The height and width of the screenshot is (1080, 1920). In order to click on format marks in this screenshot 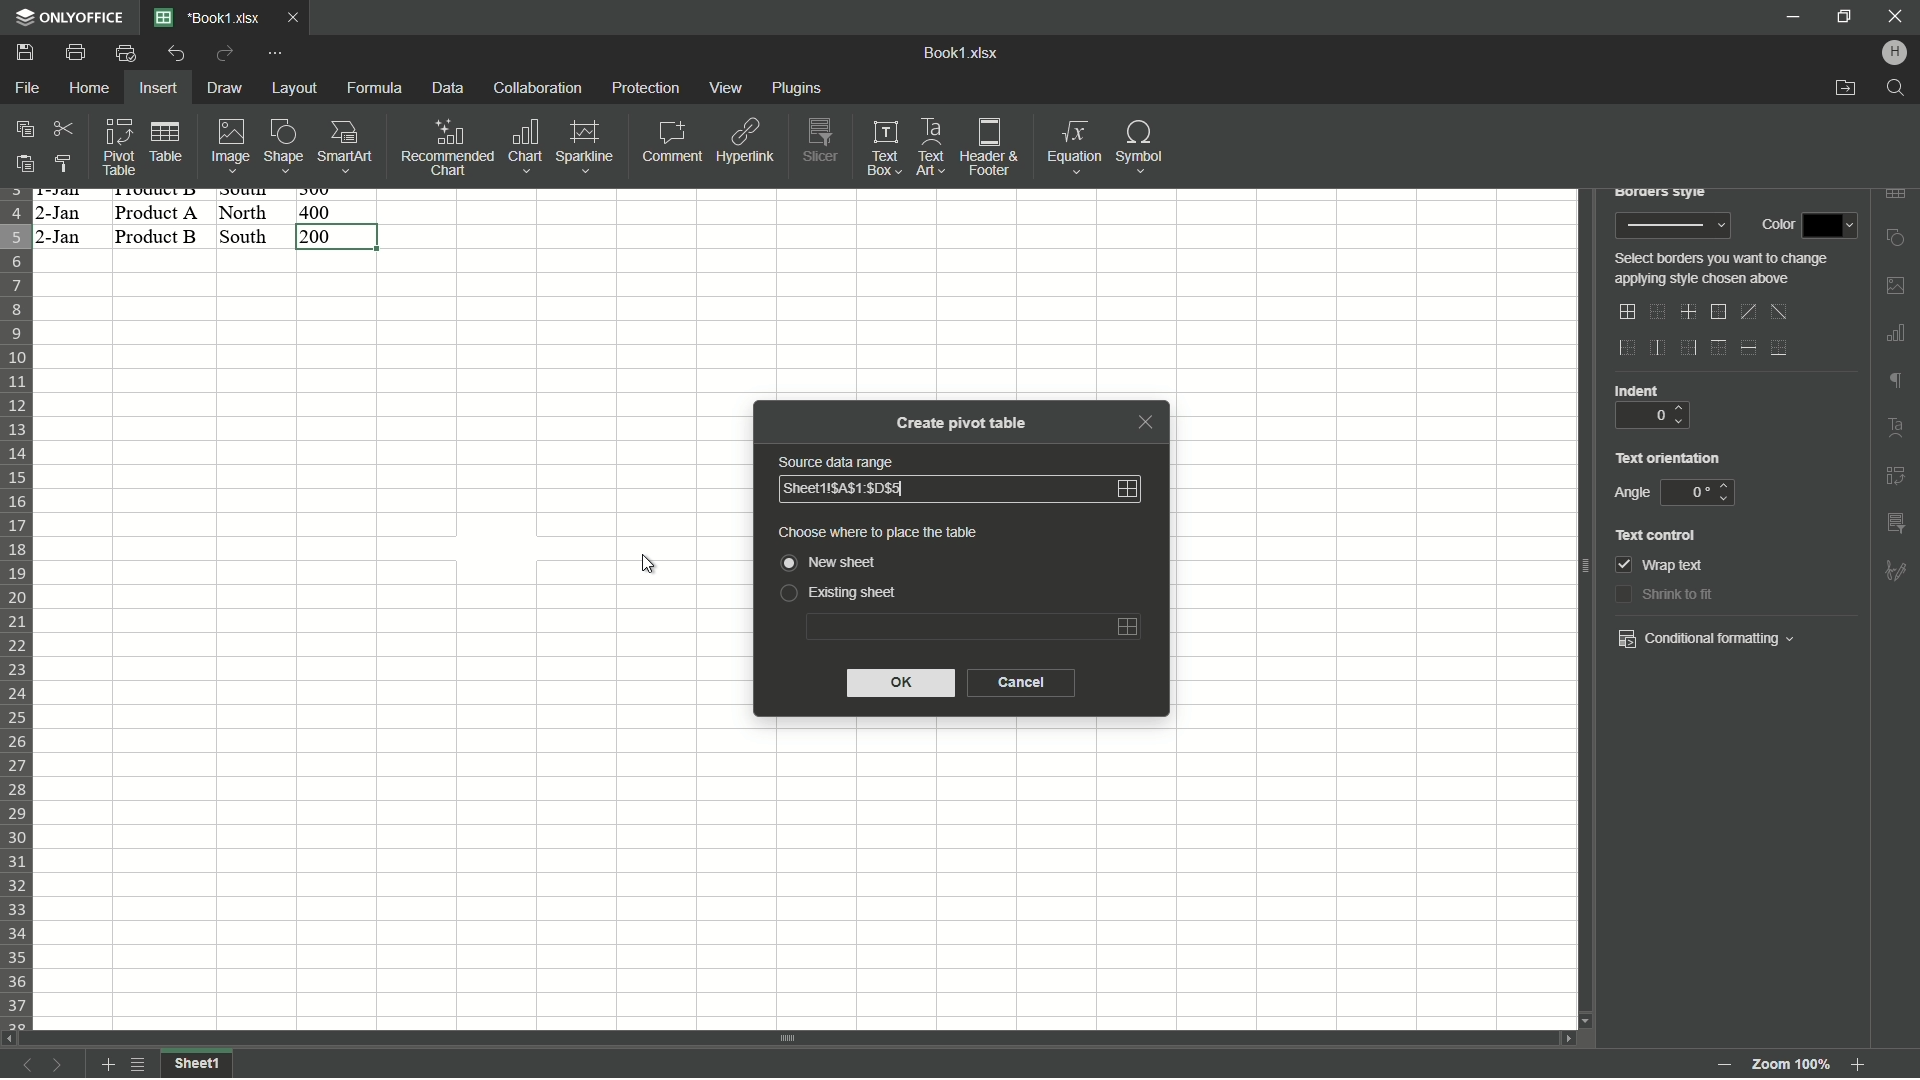, I will do `click(1896, 383)`.